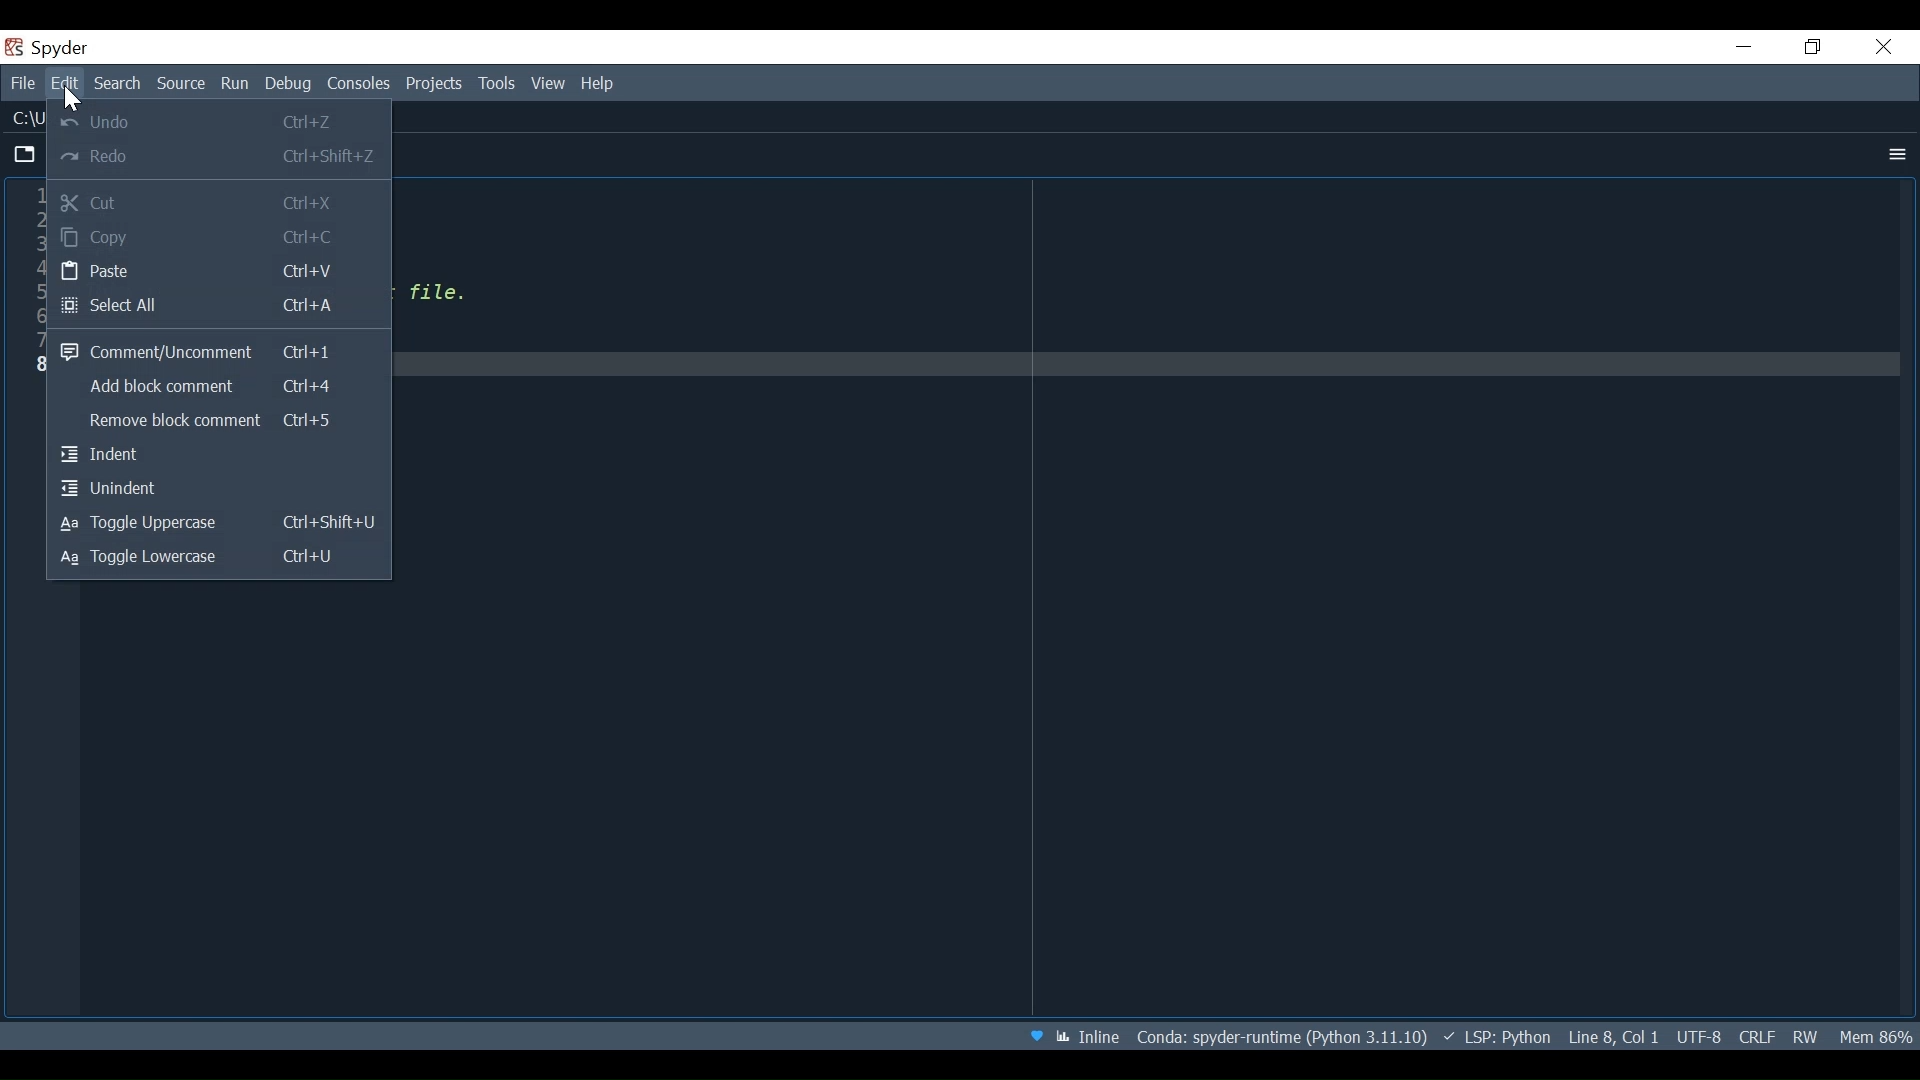  I want to click on File, so click(26, 86).